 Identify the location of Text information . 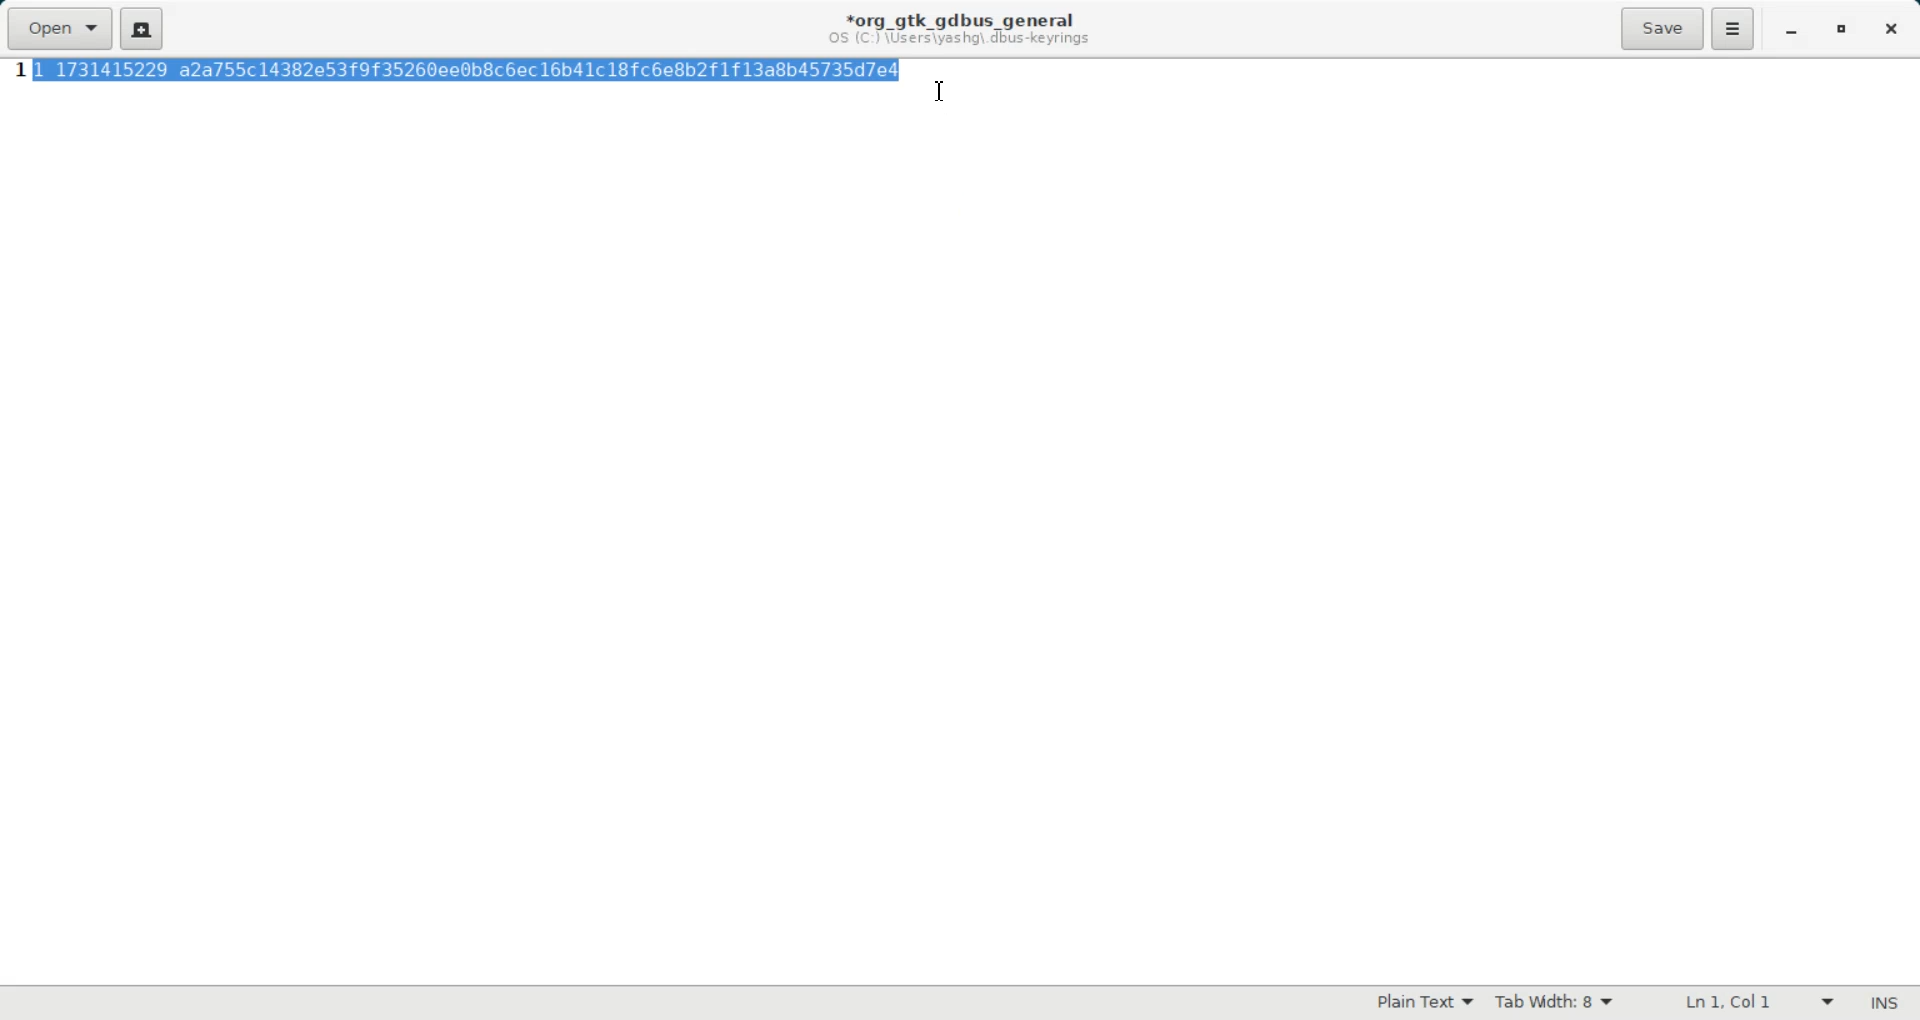
(959, 28).